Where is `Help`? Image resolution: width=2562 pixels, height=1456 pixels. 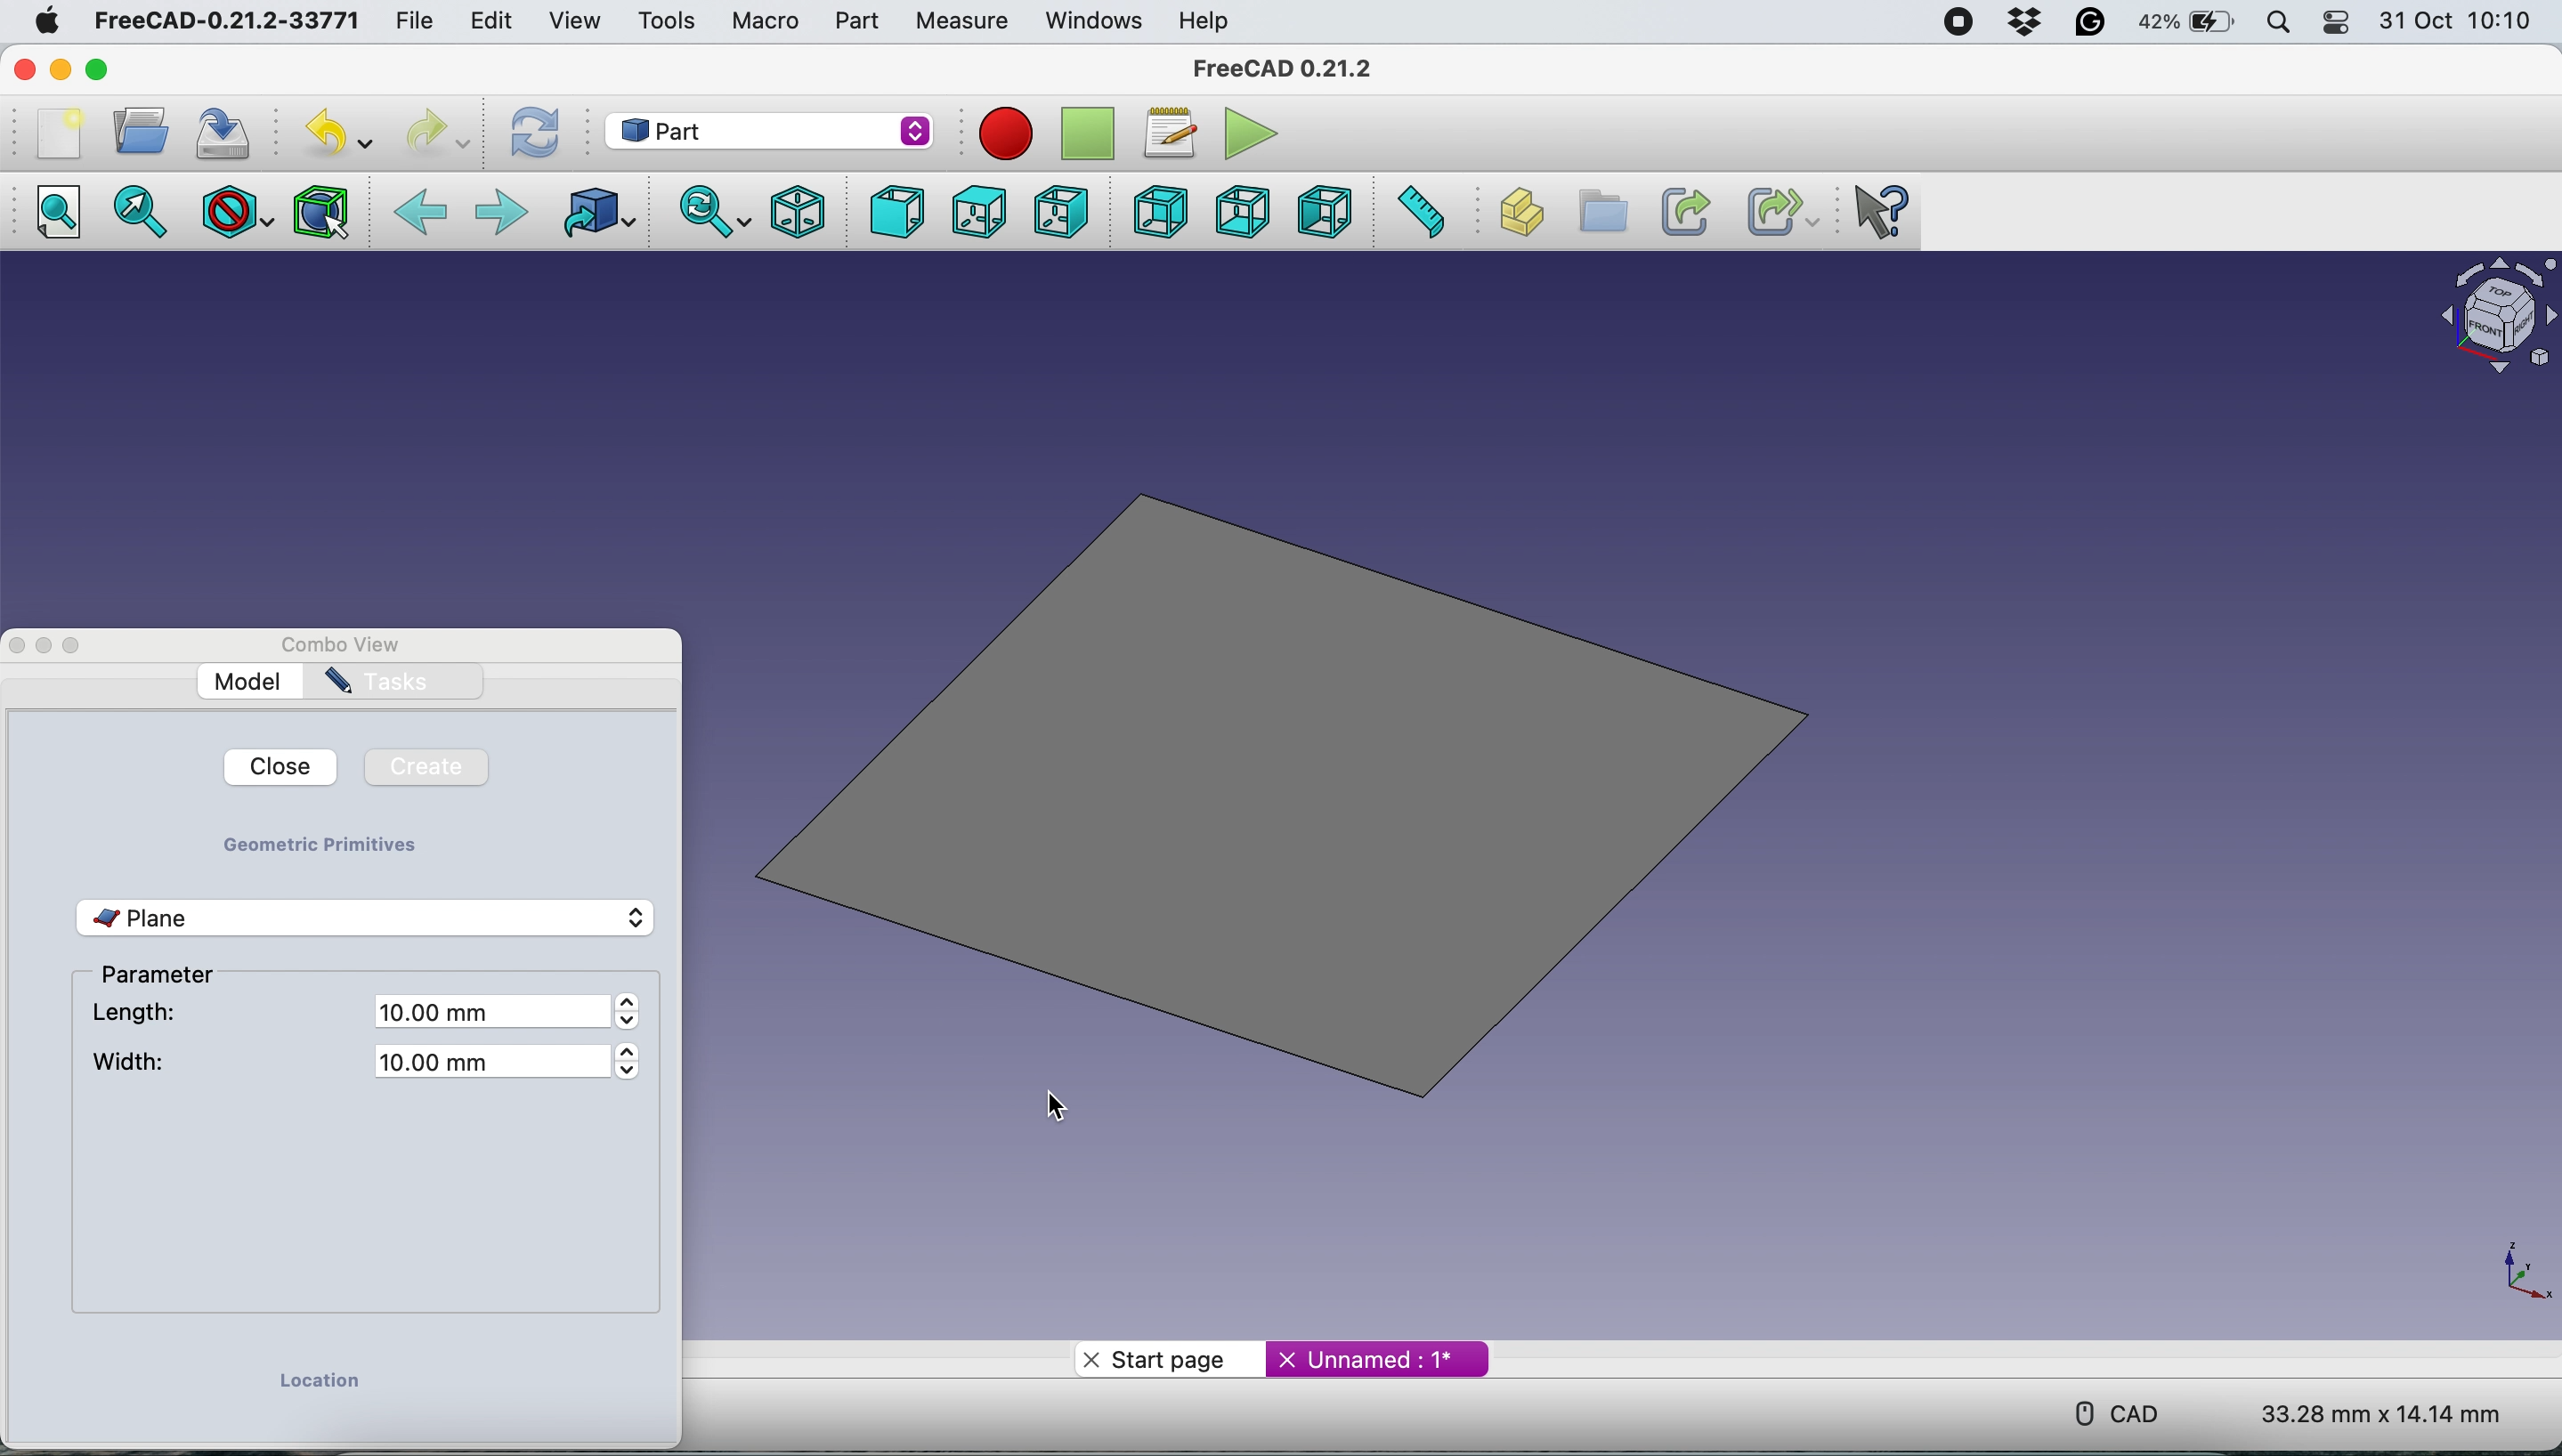
Help is located at coordinates (1204, 22).